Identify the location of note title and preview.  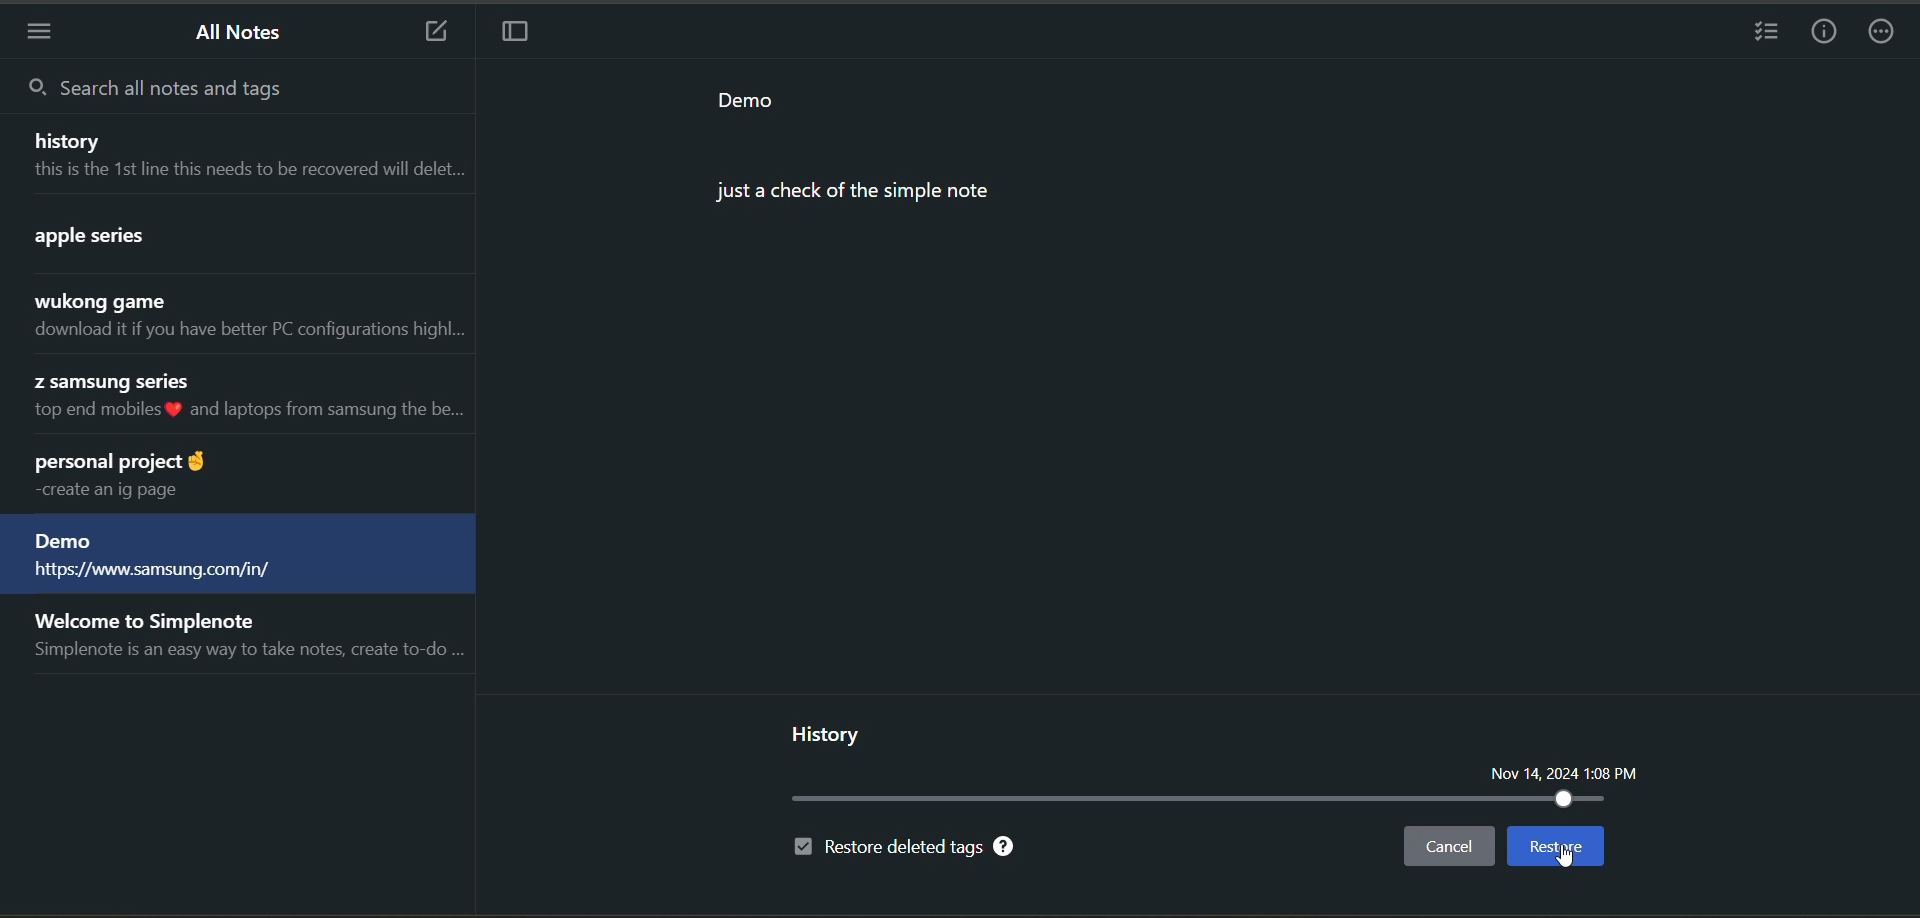
(244, 318).